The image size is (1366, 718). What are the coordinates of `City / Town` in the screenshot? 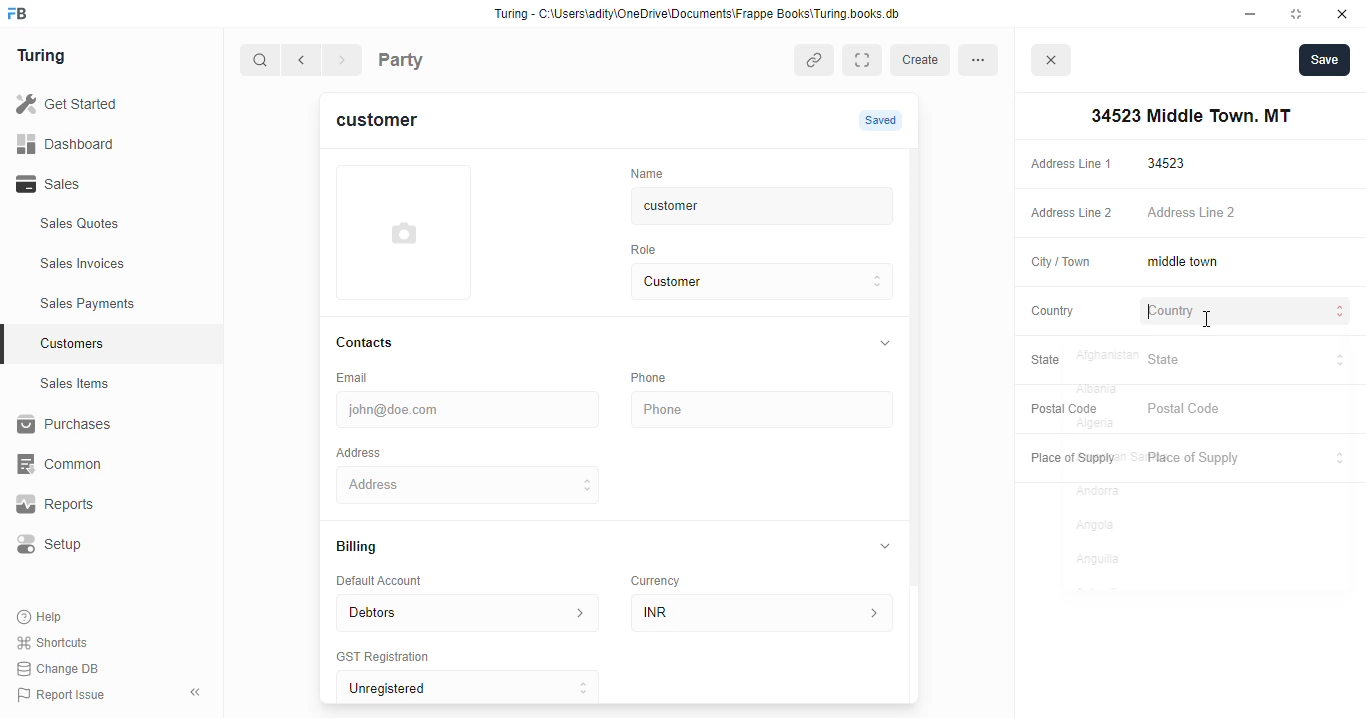 It's located at (1061, 264).